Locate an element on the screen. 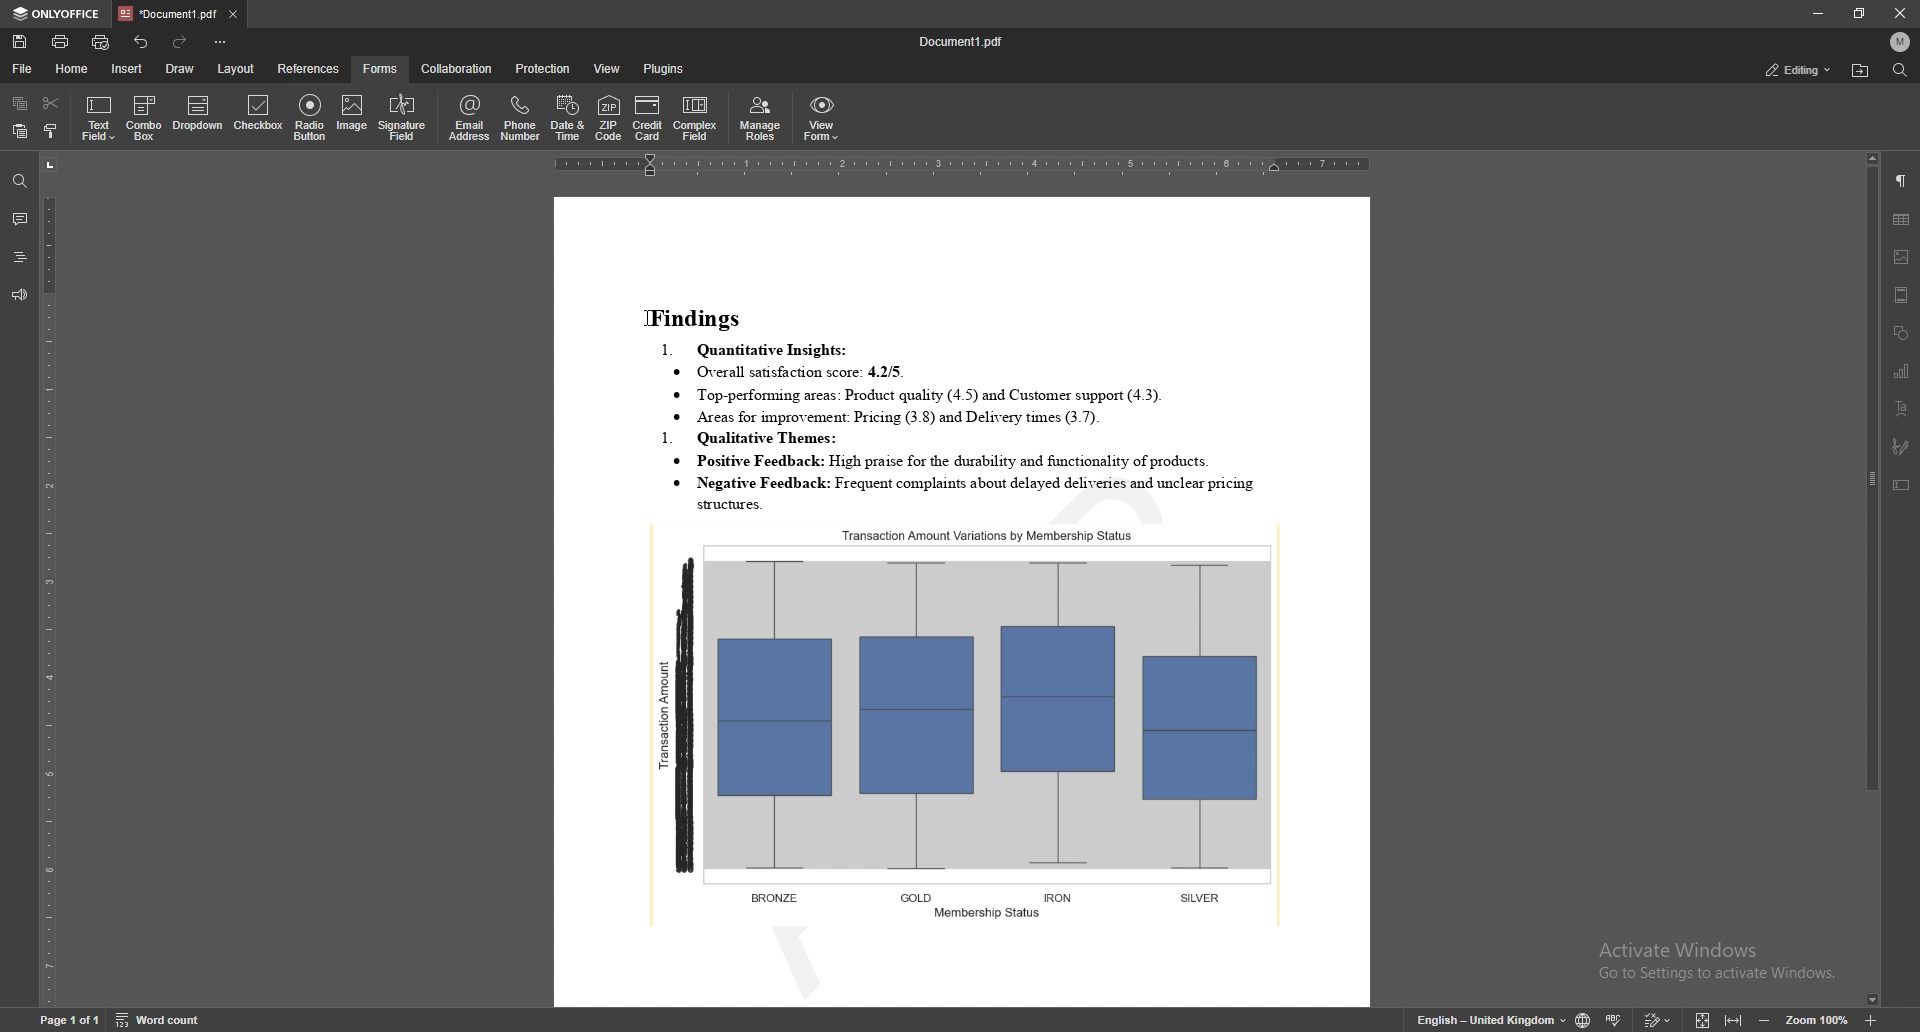  locate file is located at coordinates (1860, 72).